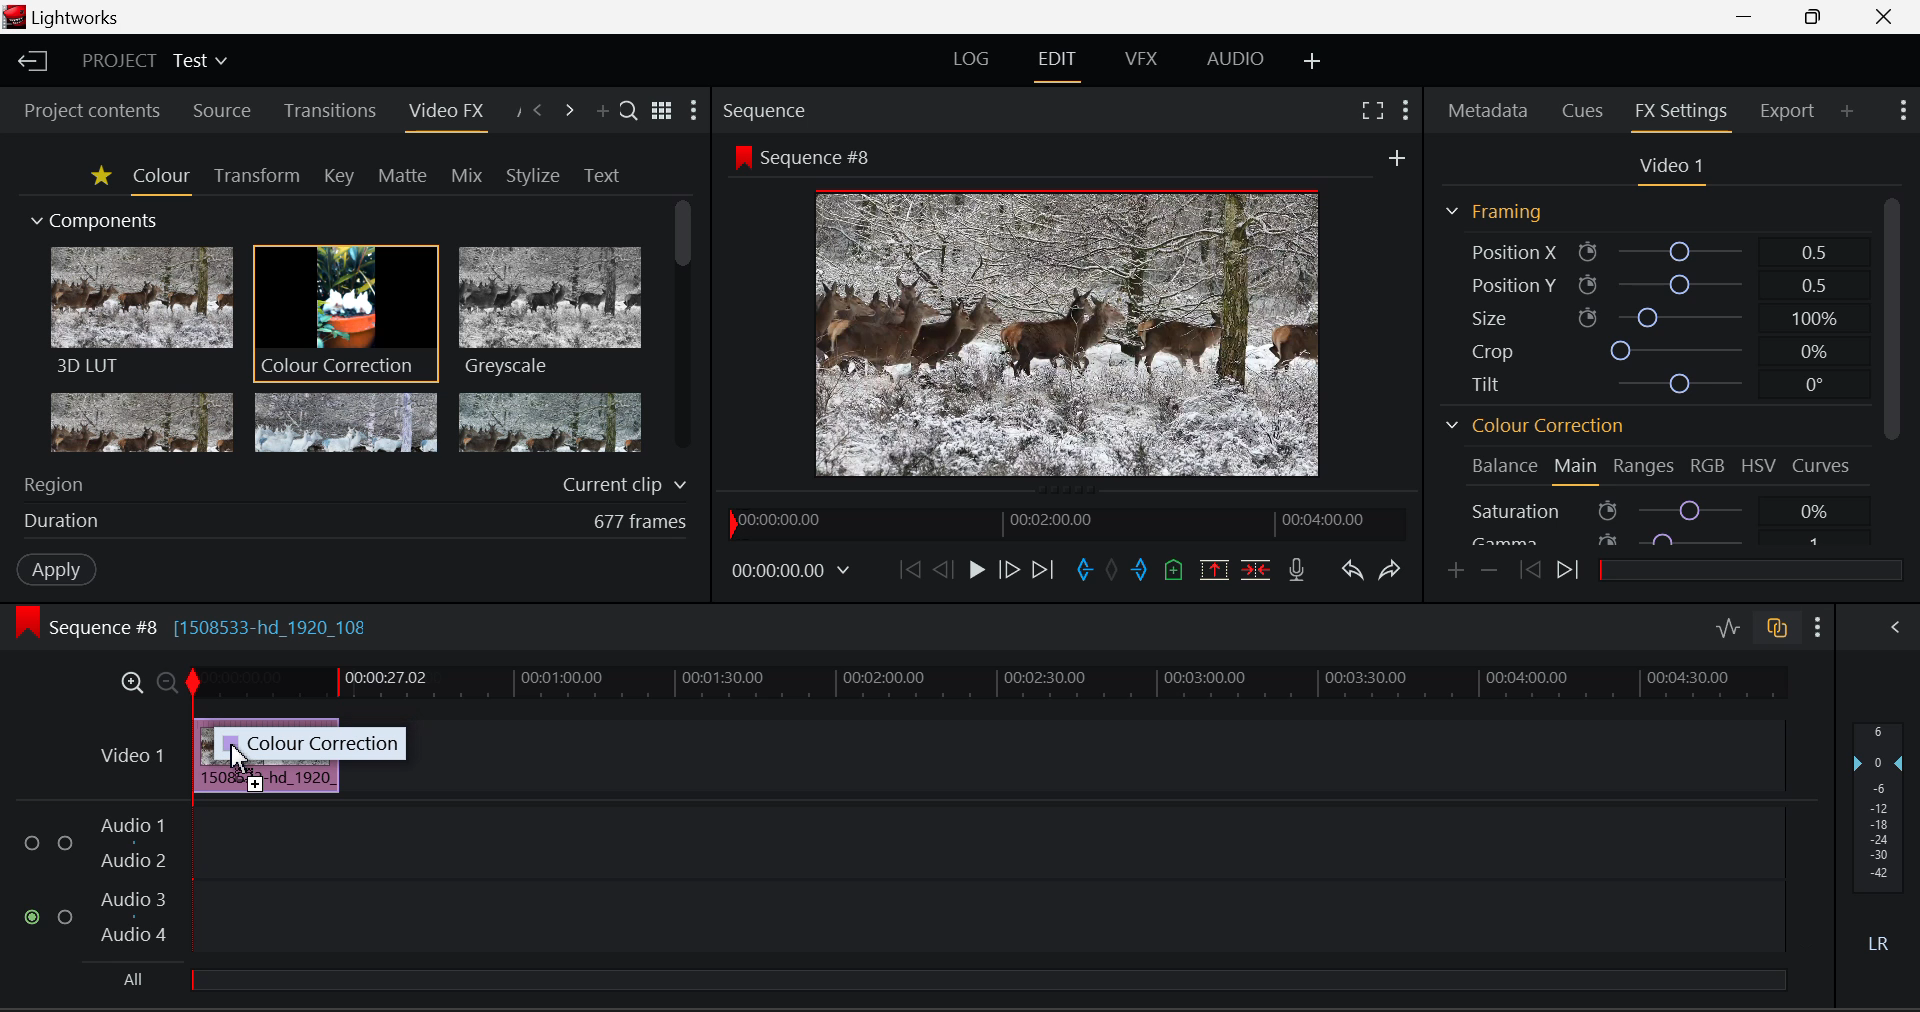 This screenshot has width=1920, height=1012. What do you see at coordinates (974, 63) in the screenshot?
I see `LOG Layout` at bounding box center [974, 63].